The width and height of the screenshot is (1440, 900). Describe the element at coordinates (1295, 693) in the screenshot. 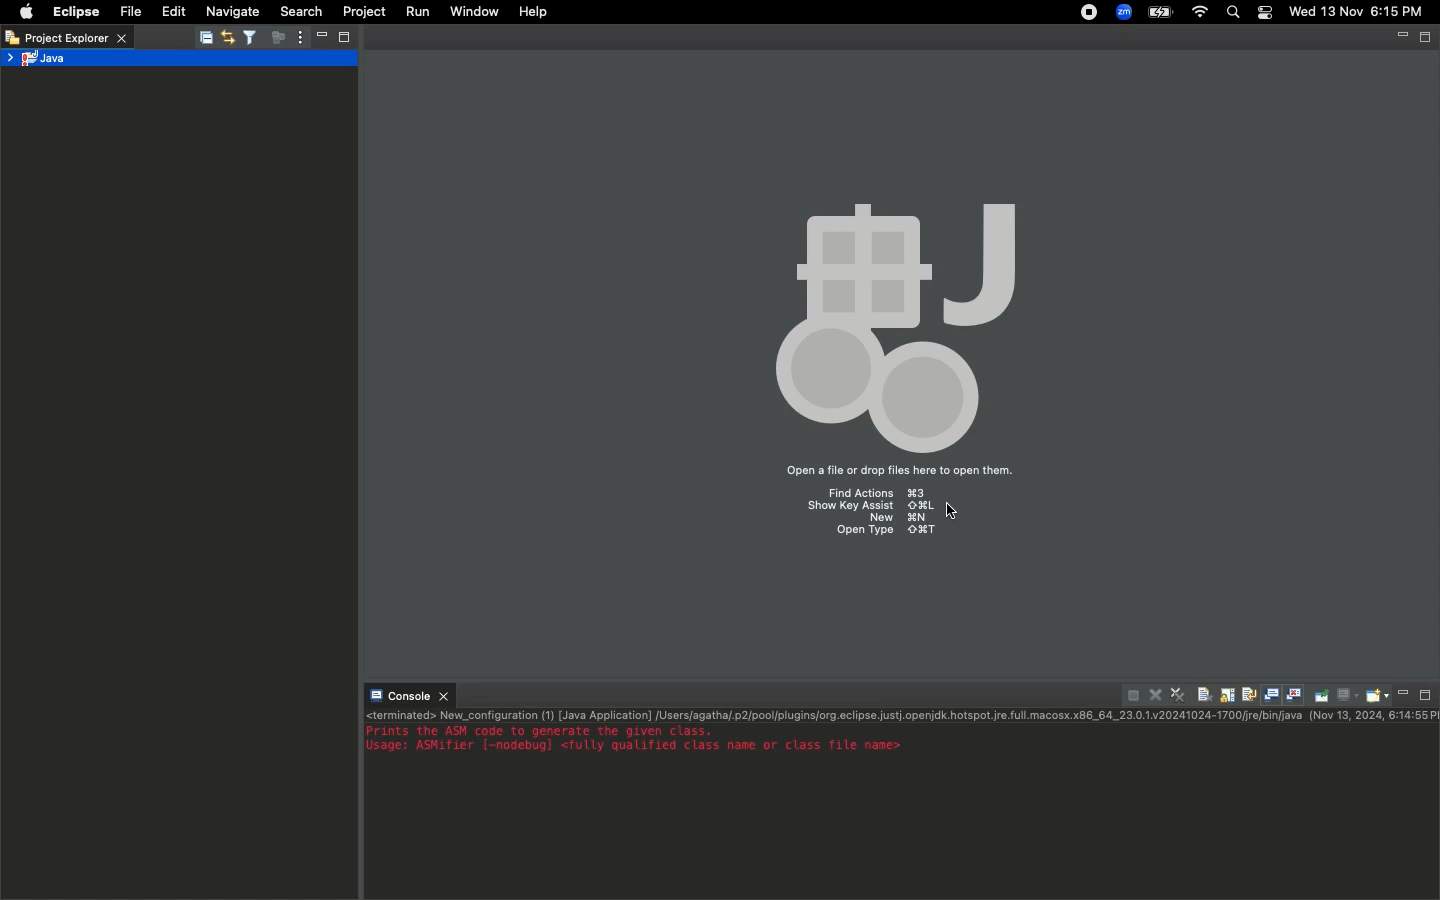

I see `Show console when standard error changes` at that location.